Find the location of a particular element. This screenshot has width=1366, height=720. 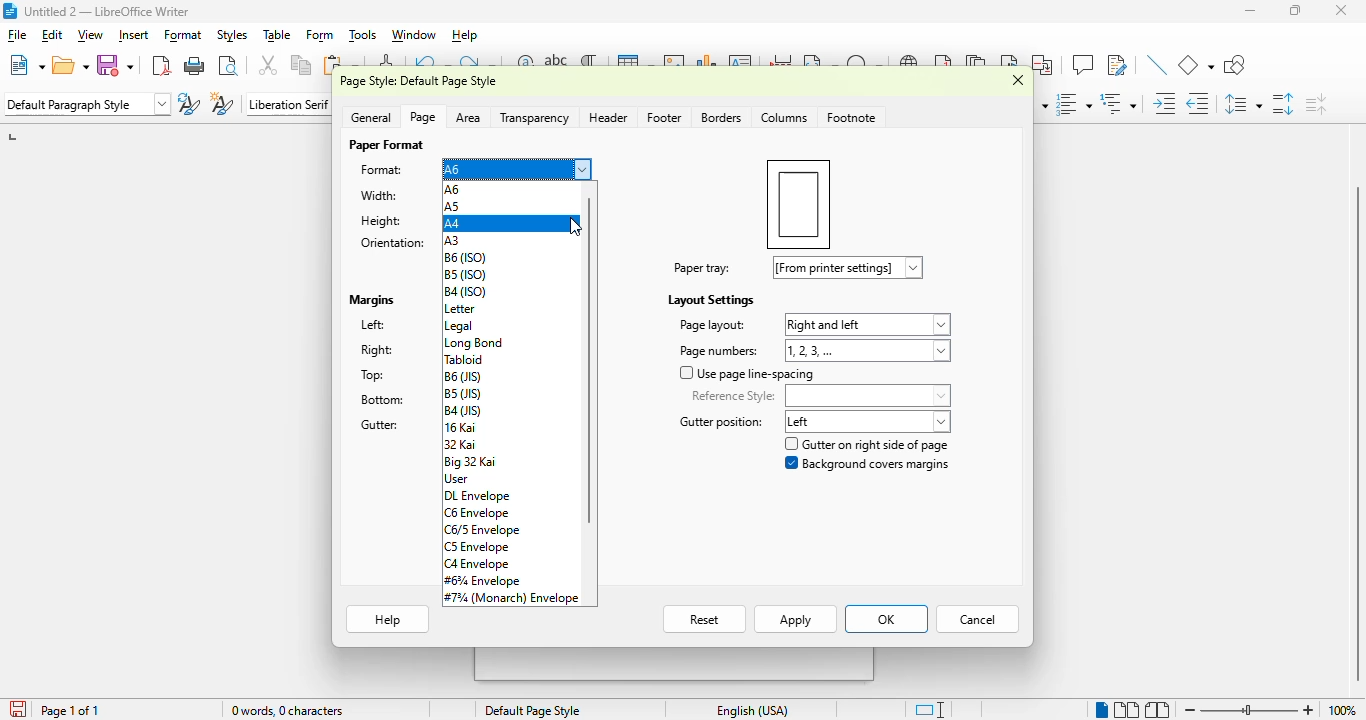

vertical scroll bar is located at coordinates (1354, 435).